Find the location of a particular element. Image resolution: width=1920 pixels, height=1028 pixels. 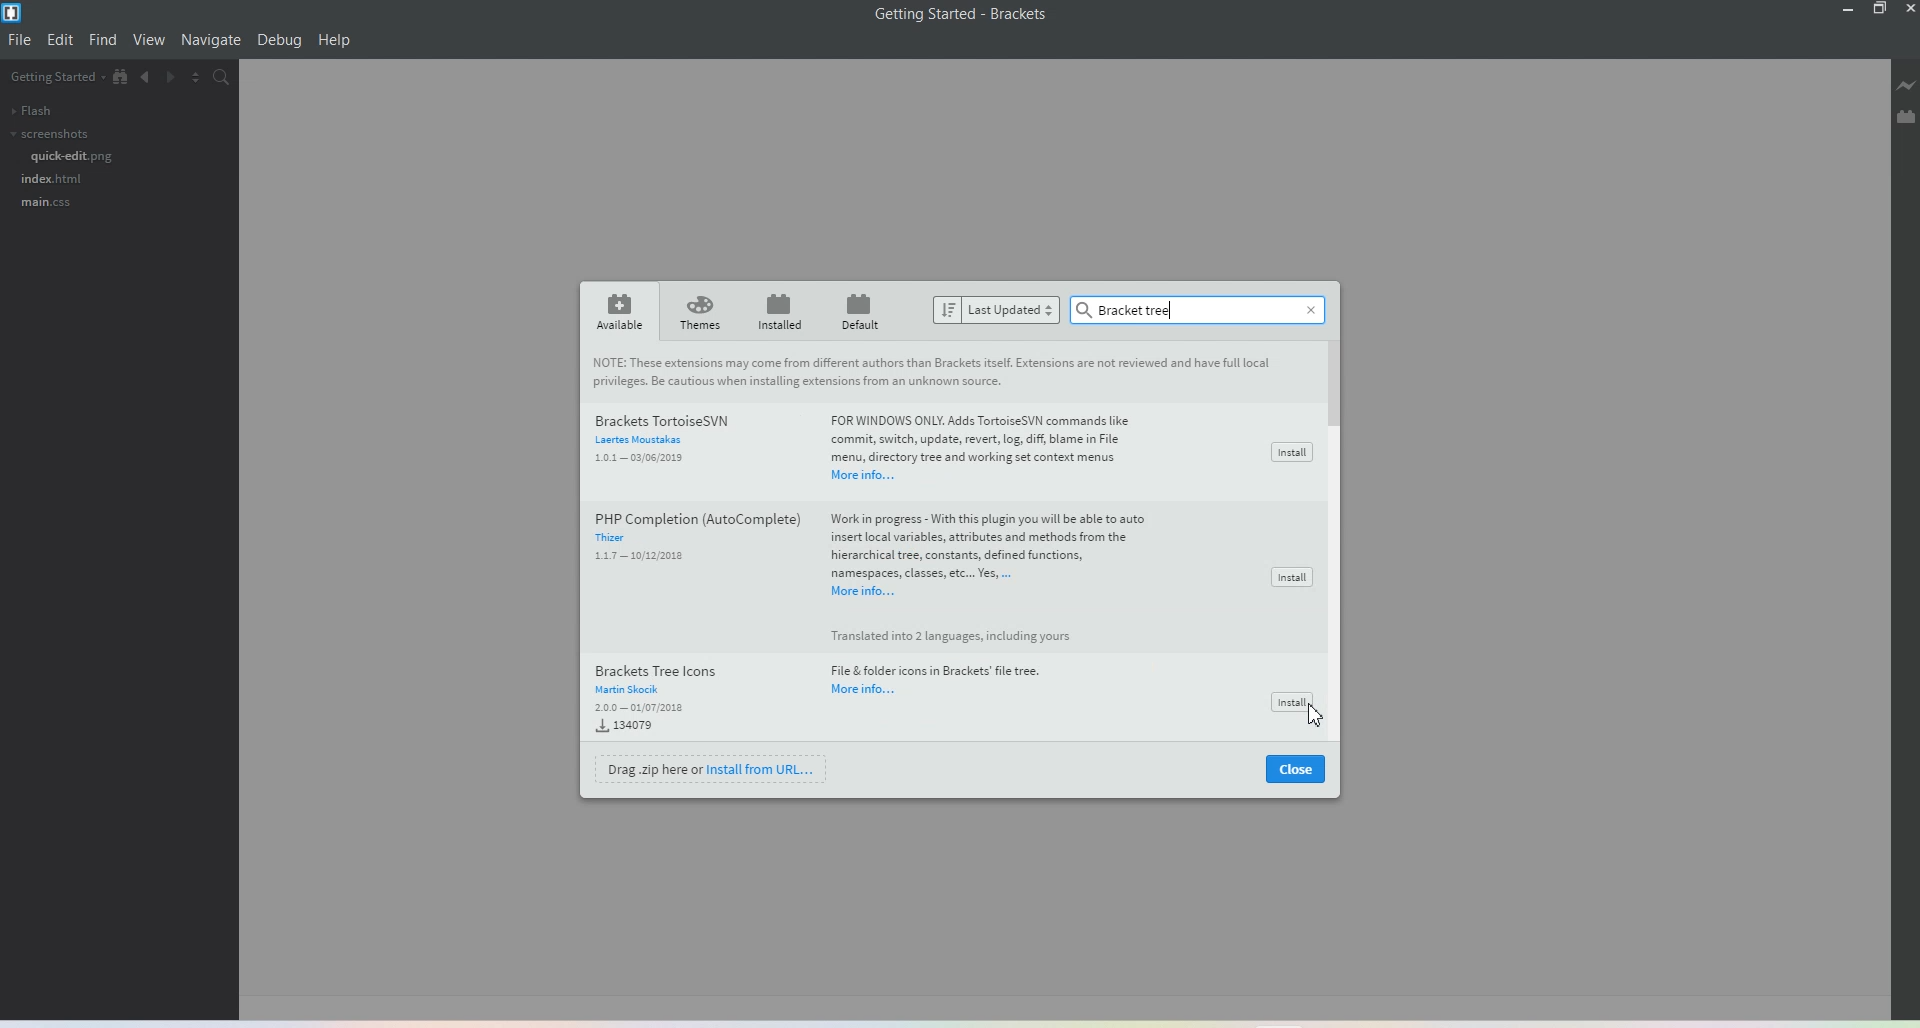

Navigate Forwards is located at coordinates (175, 80).